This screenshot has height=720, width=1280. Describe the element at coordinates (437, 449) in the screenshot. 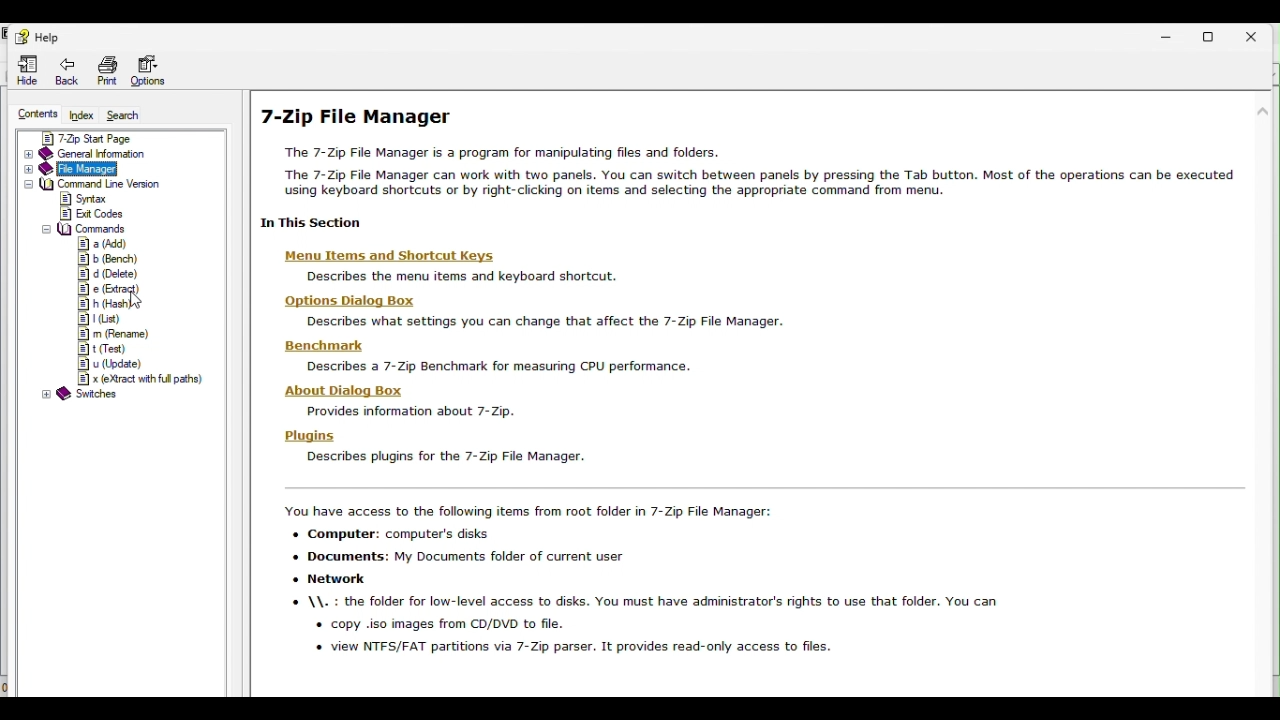

I see `plugins` at that location.